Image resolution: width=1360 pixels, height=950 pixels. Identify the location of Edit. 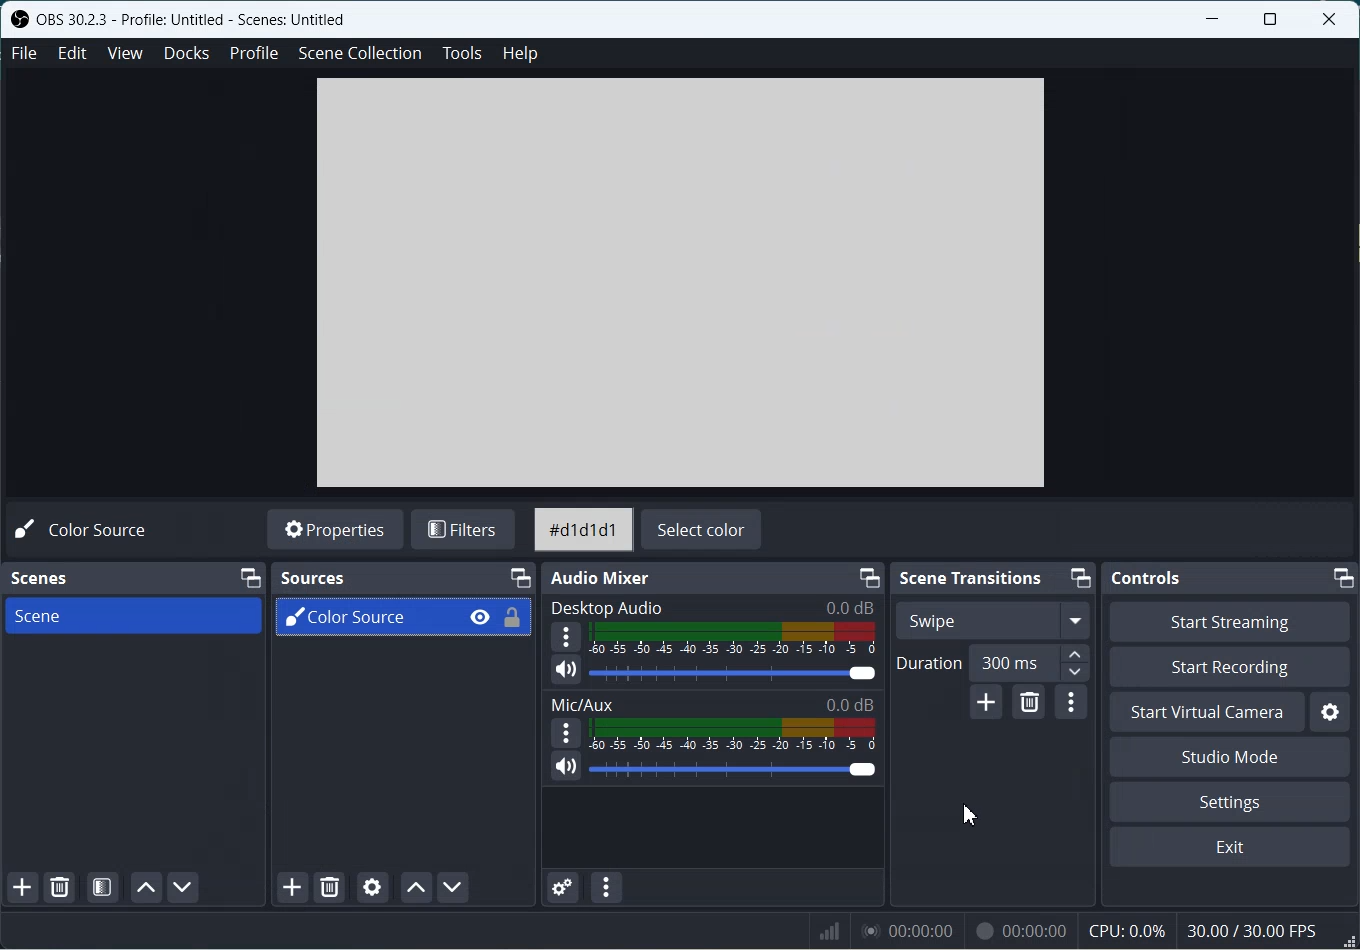
(72, 52).